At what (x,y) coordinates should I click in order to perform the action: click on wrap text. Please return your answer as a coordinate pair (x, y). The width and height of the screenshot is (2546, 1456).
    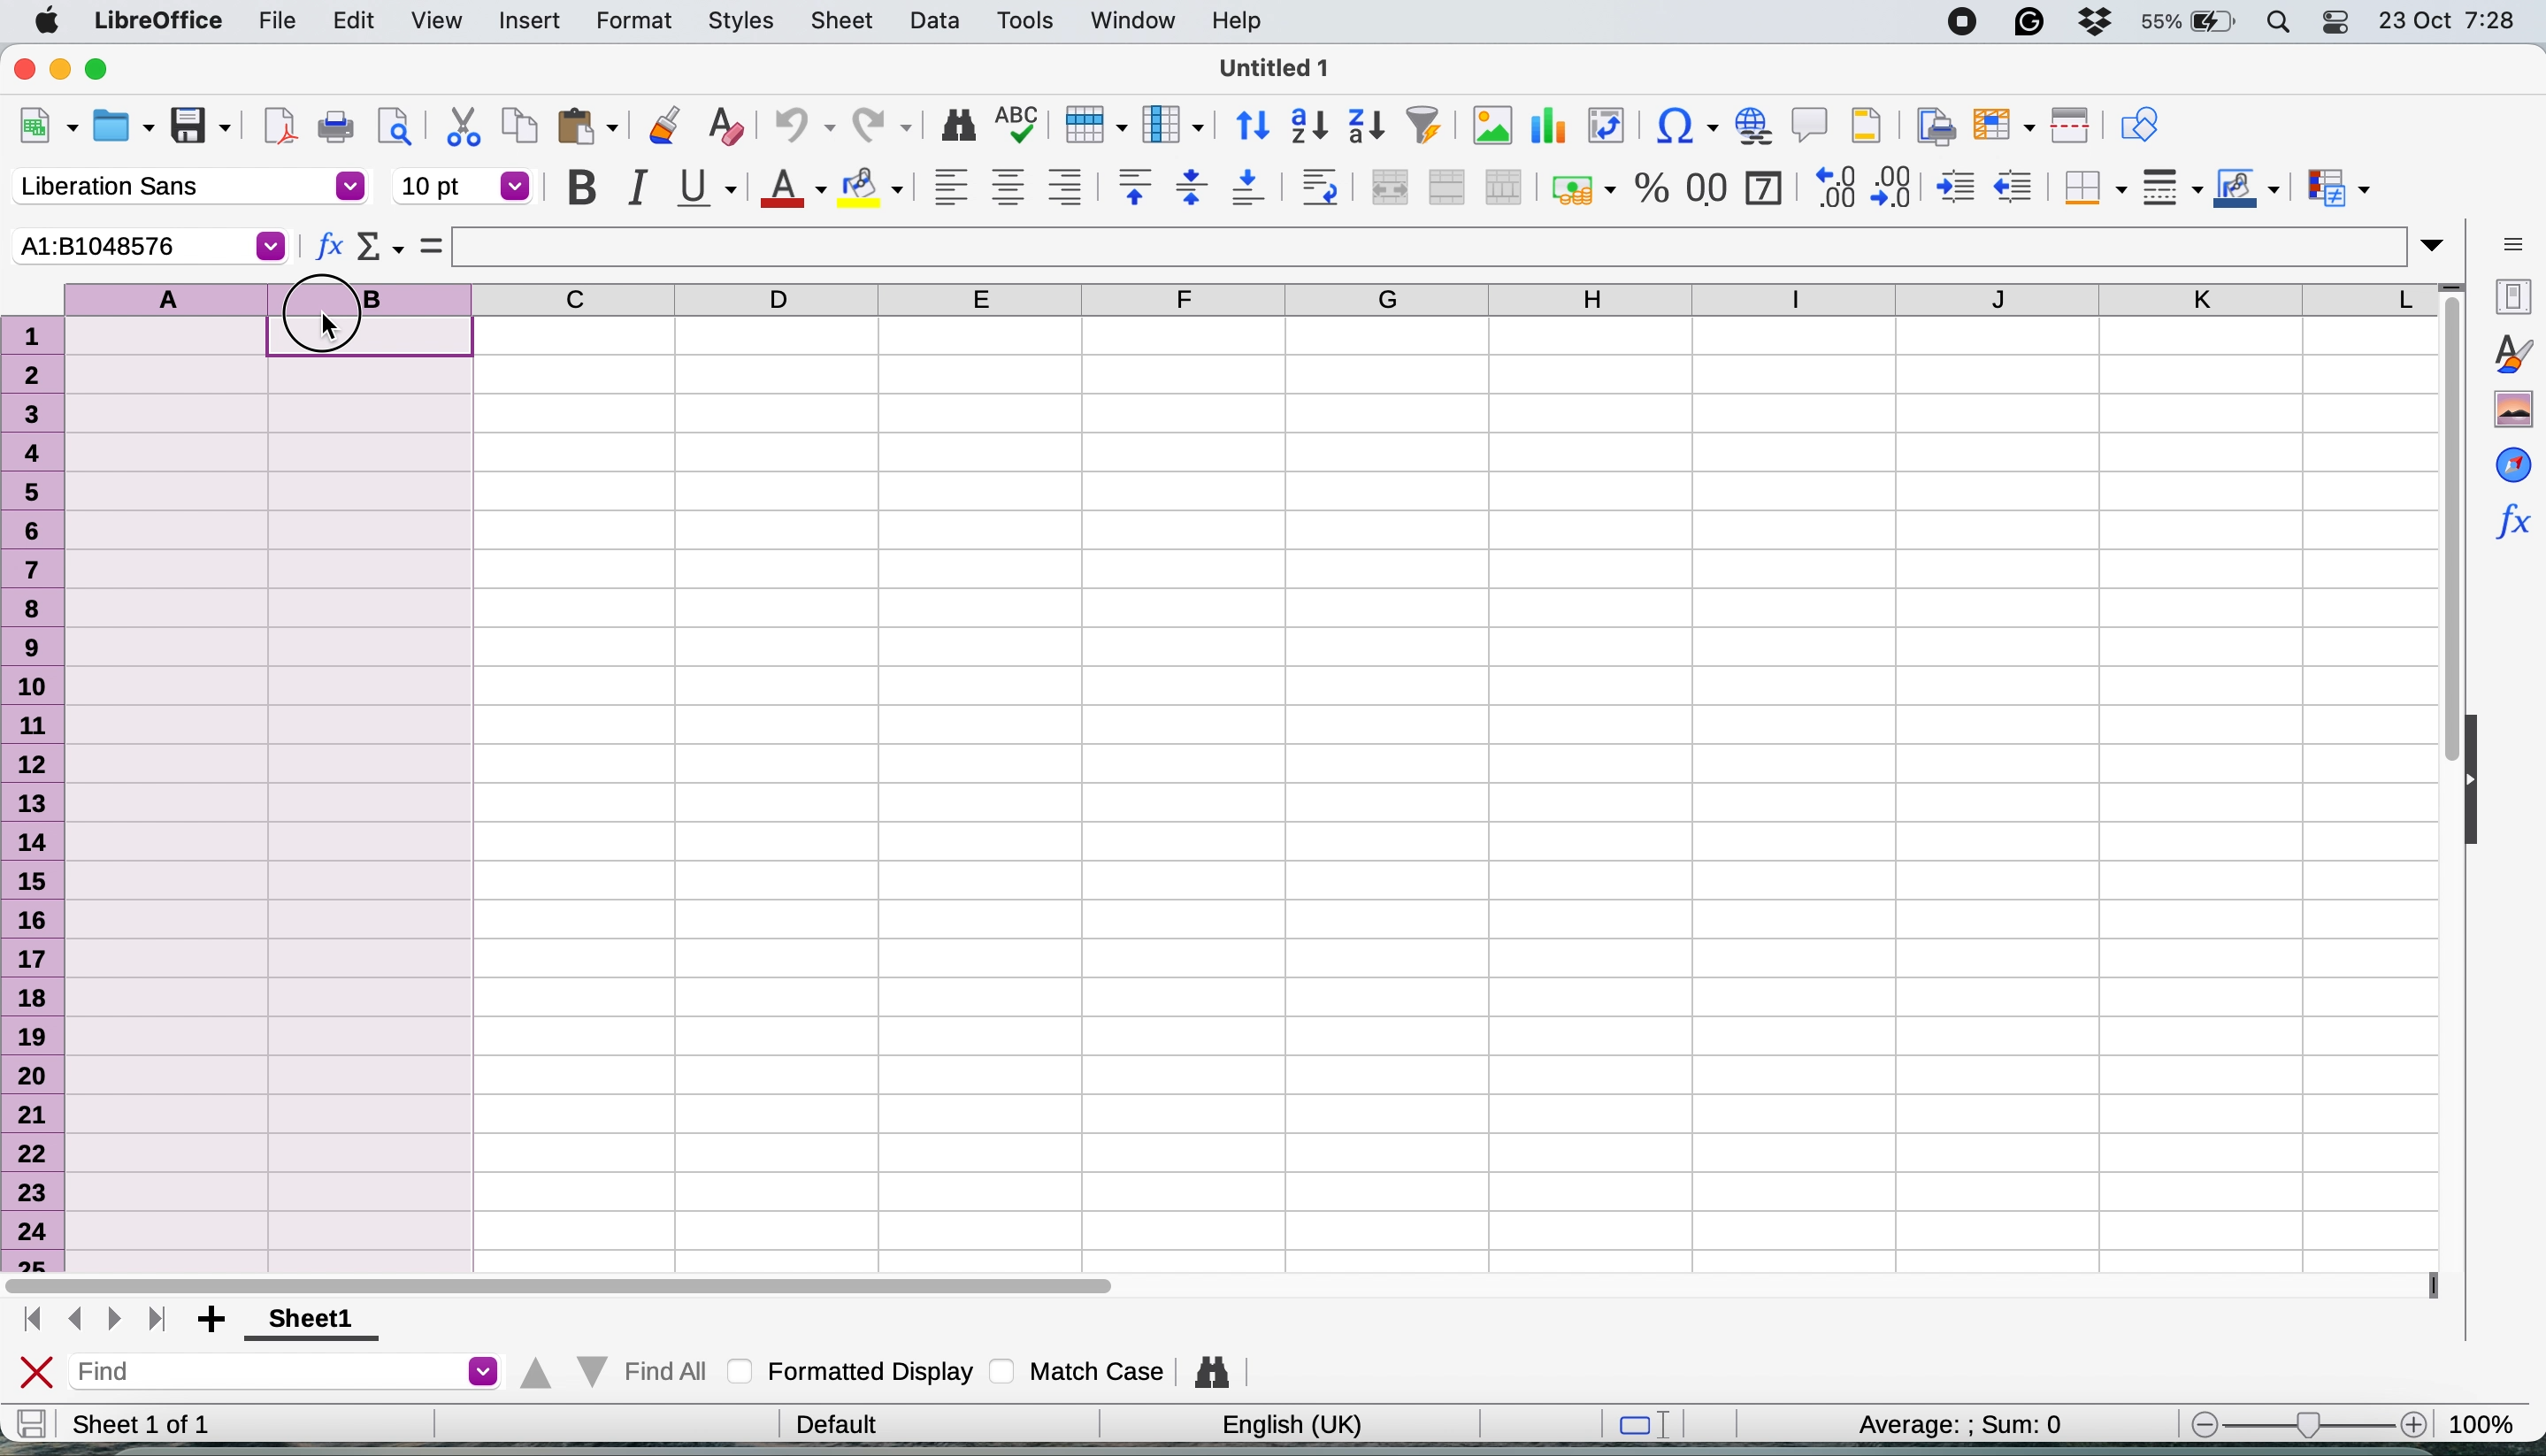
    Looking at the image, I should click on (1325, 187).